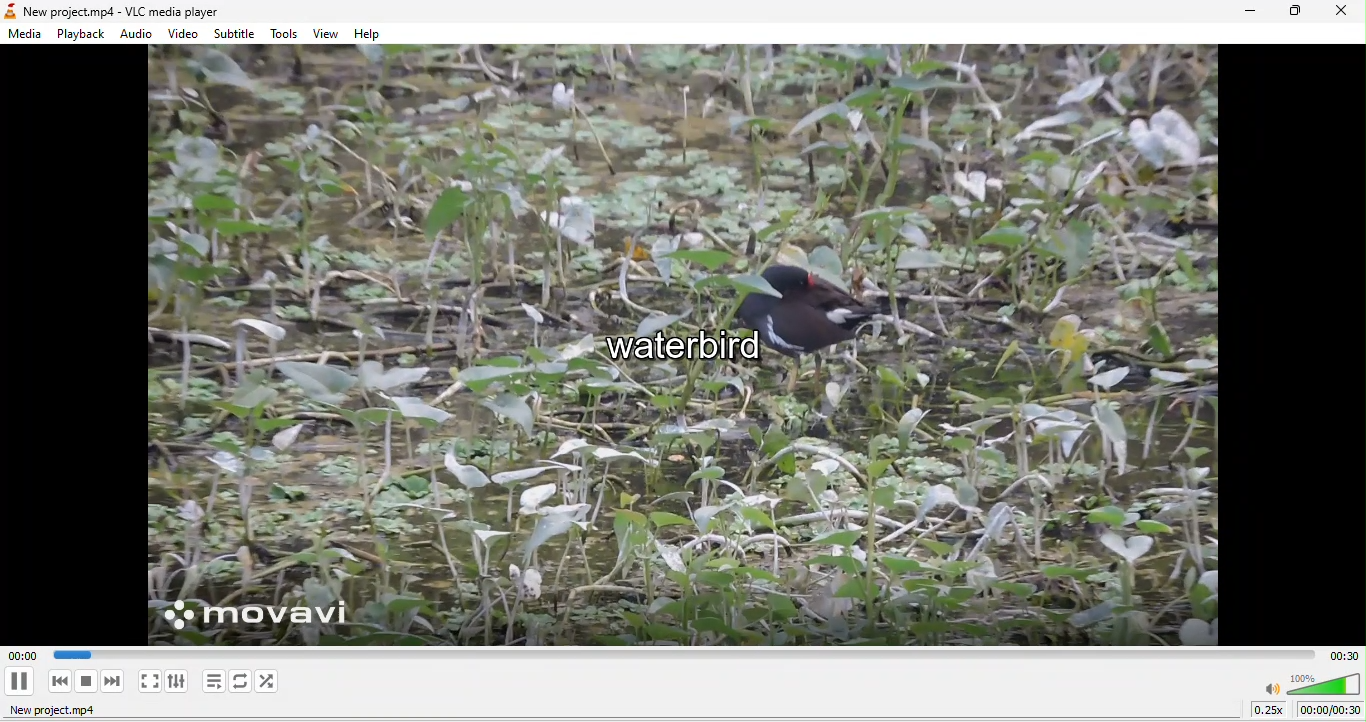  I want to click on tools, so click(287, 34).